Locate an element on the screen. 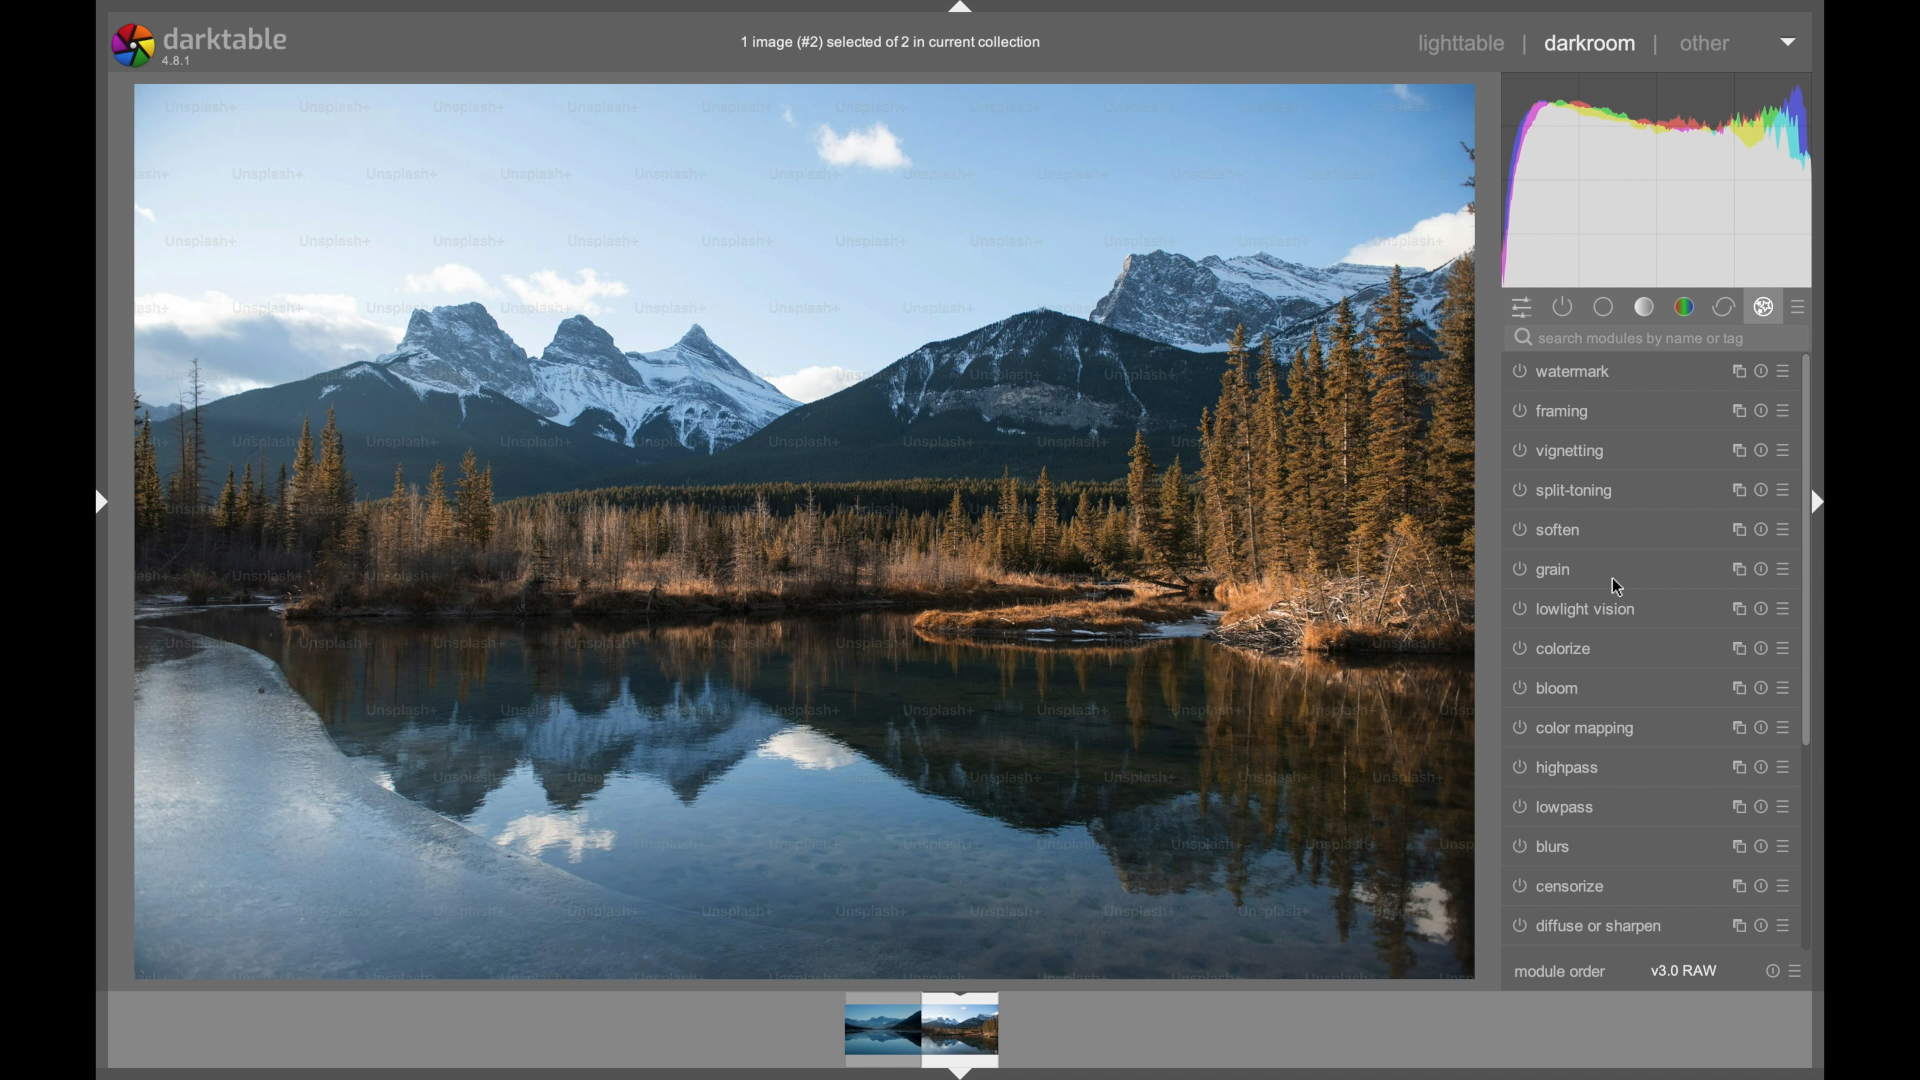 The height and width of the screenshot is (1080, 1920). instance is located at coordinates (1733, 411).